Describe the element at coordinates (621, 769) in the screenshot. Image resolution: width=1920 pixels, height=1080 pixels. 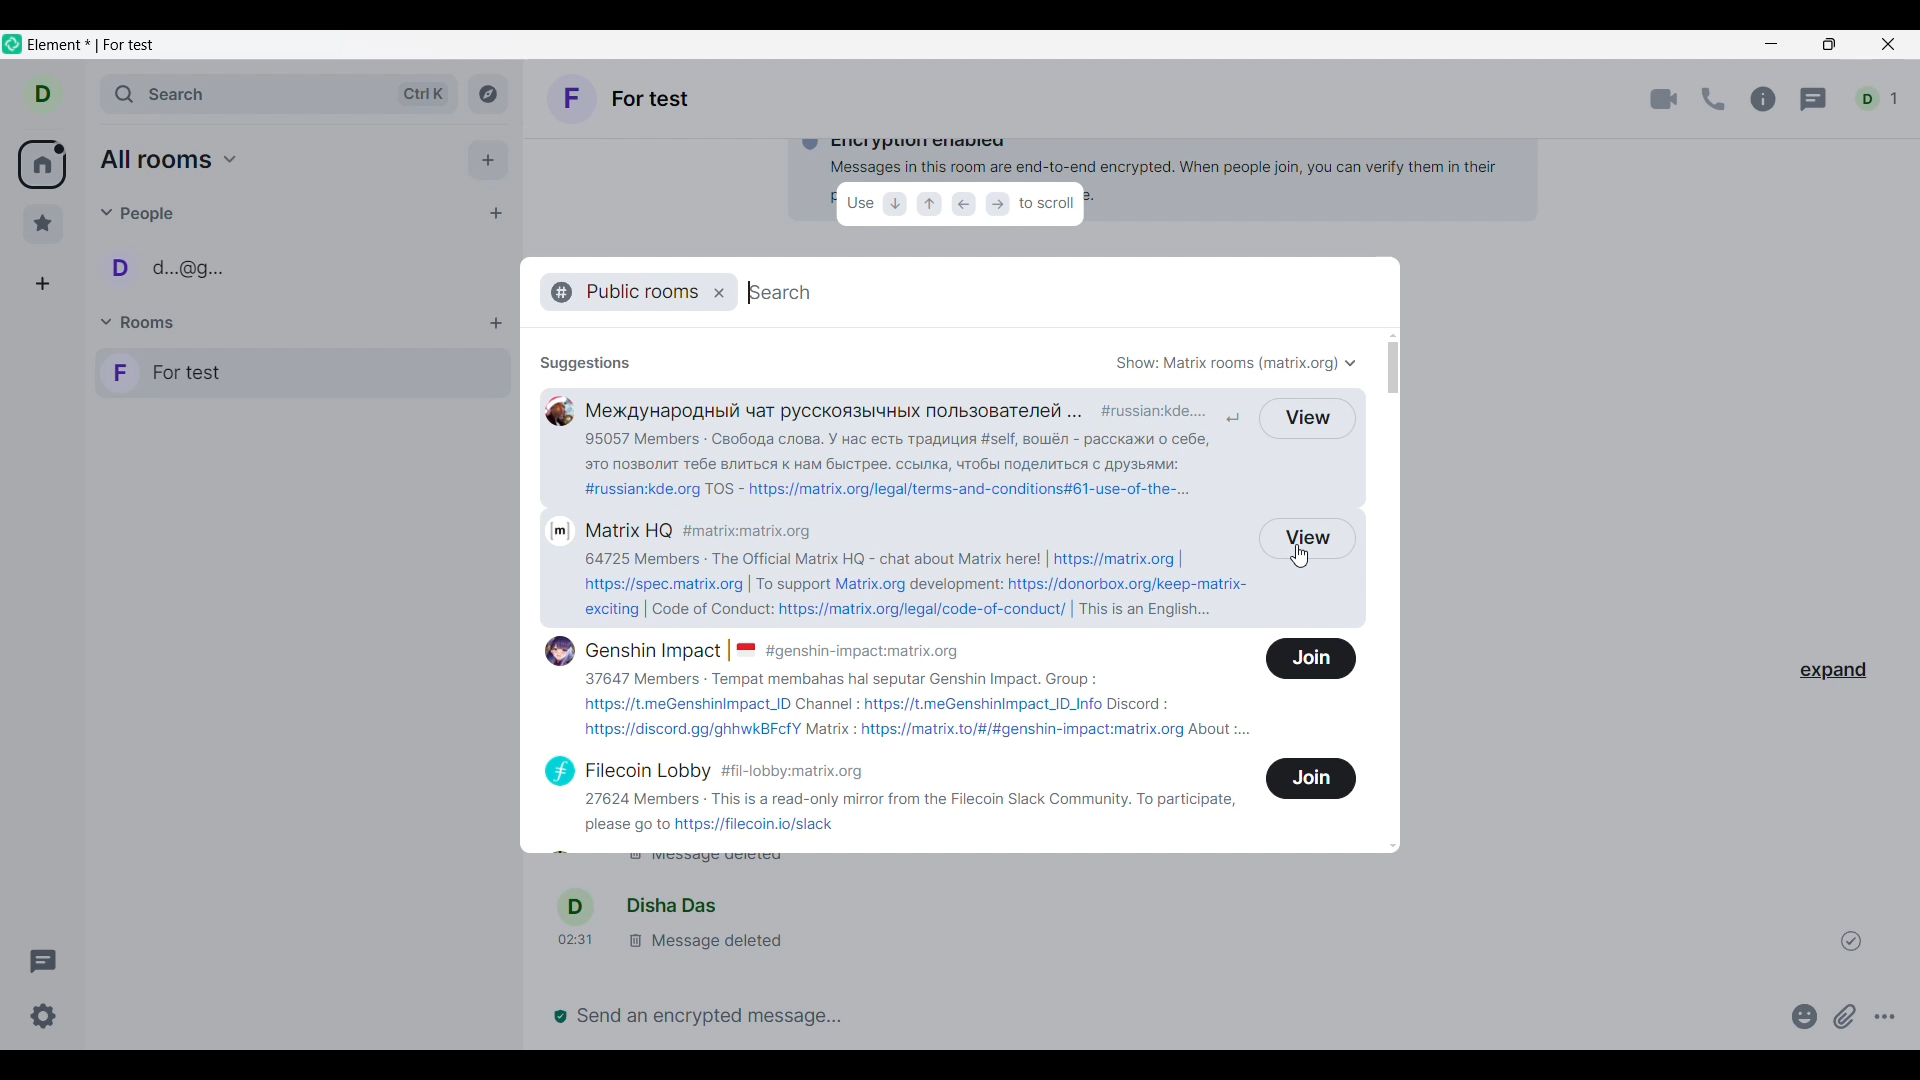
I see `filecoin Lobby` at that location.